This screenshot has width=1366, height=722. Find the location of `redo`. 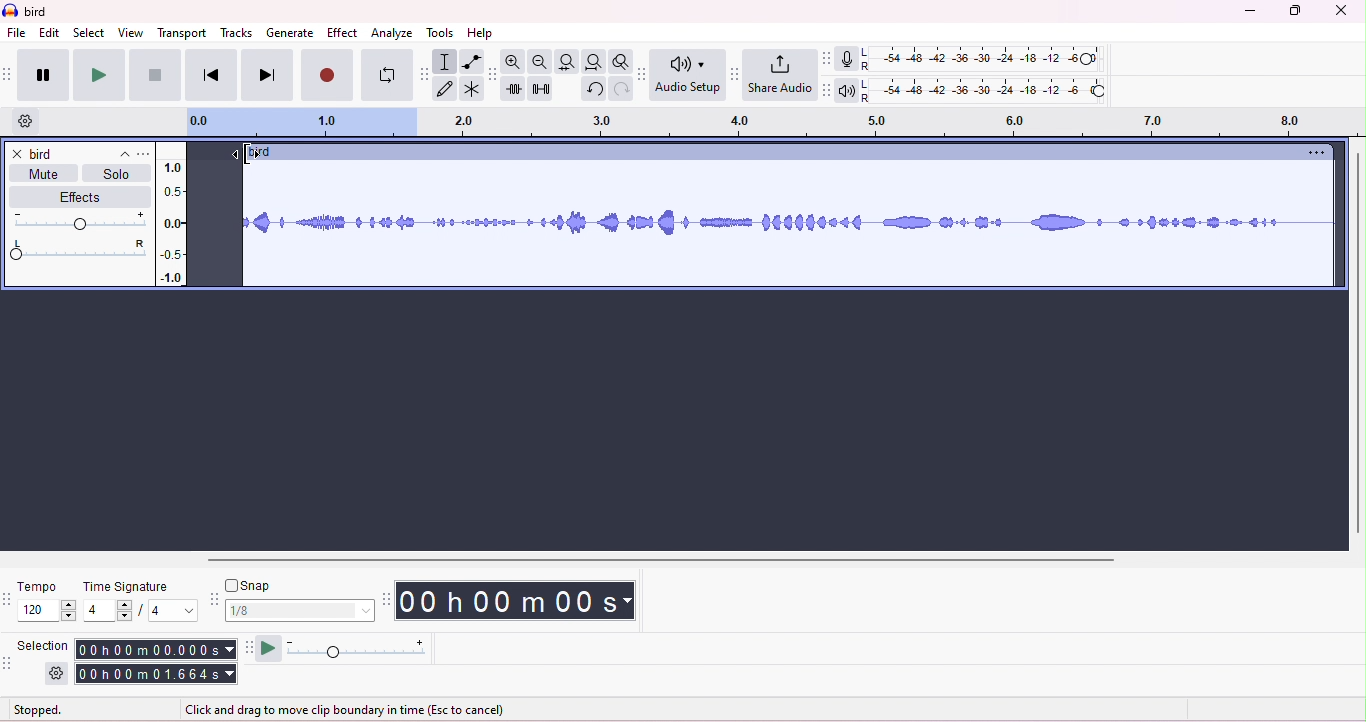

redo is located at coordinates (619, 90).